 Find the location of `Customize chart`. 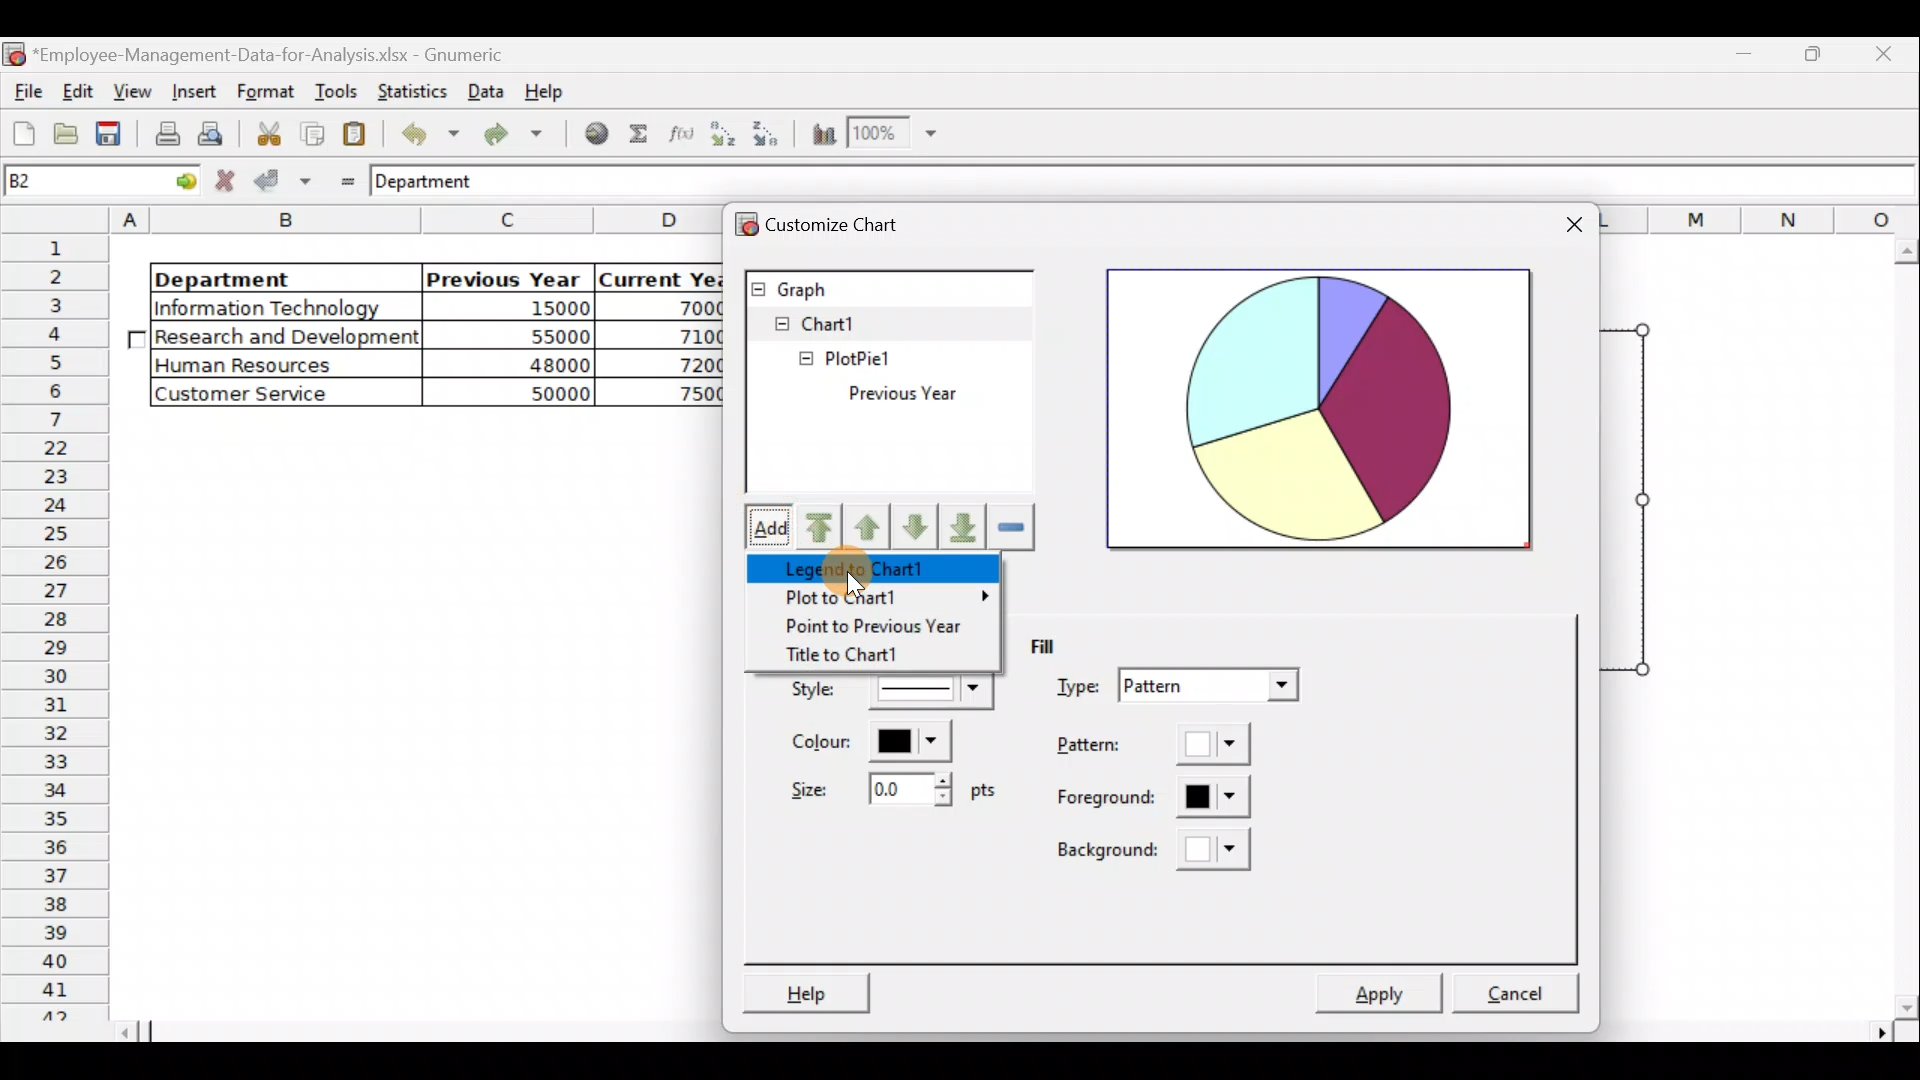

Customize chart is located at coordinates (858, 225).